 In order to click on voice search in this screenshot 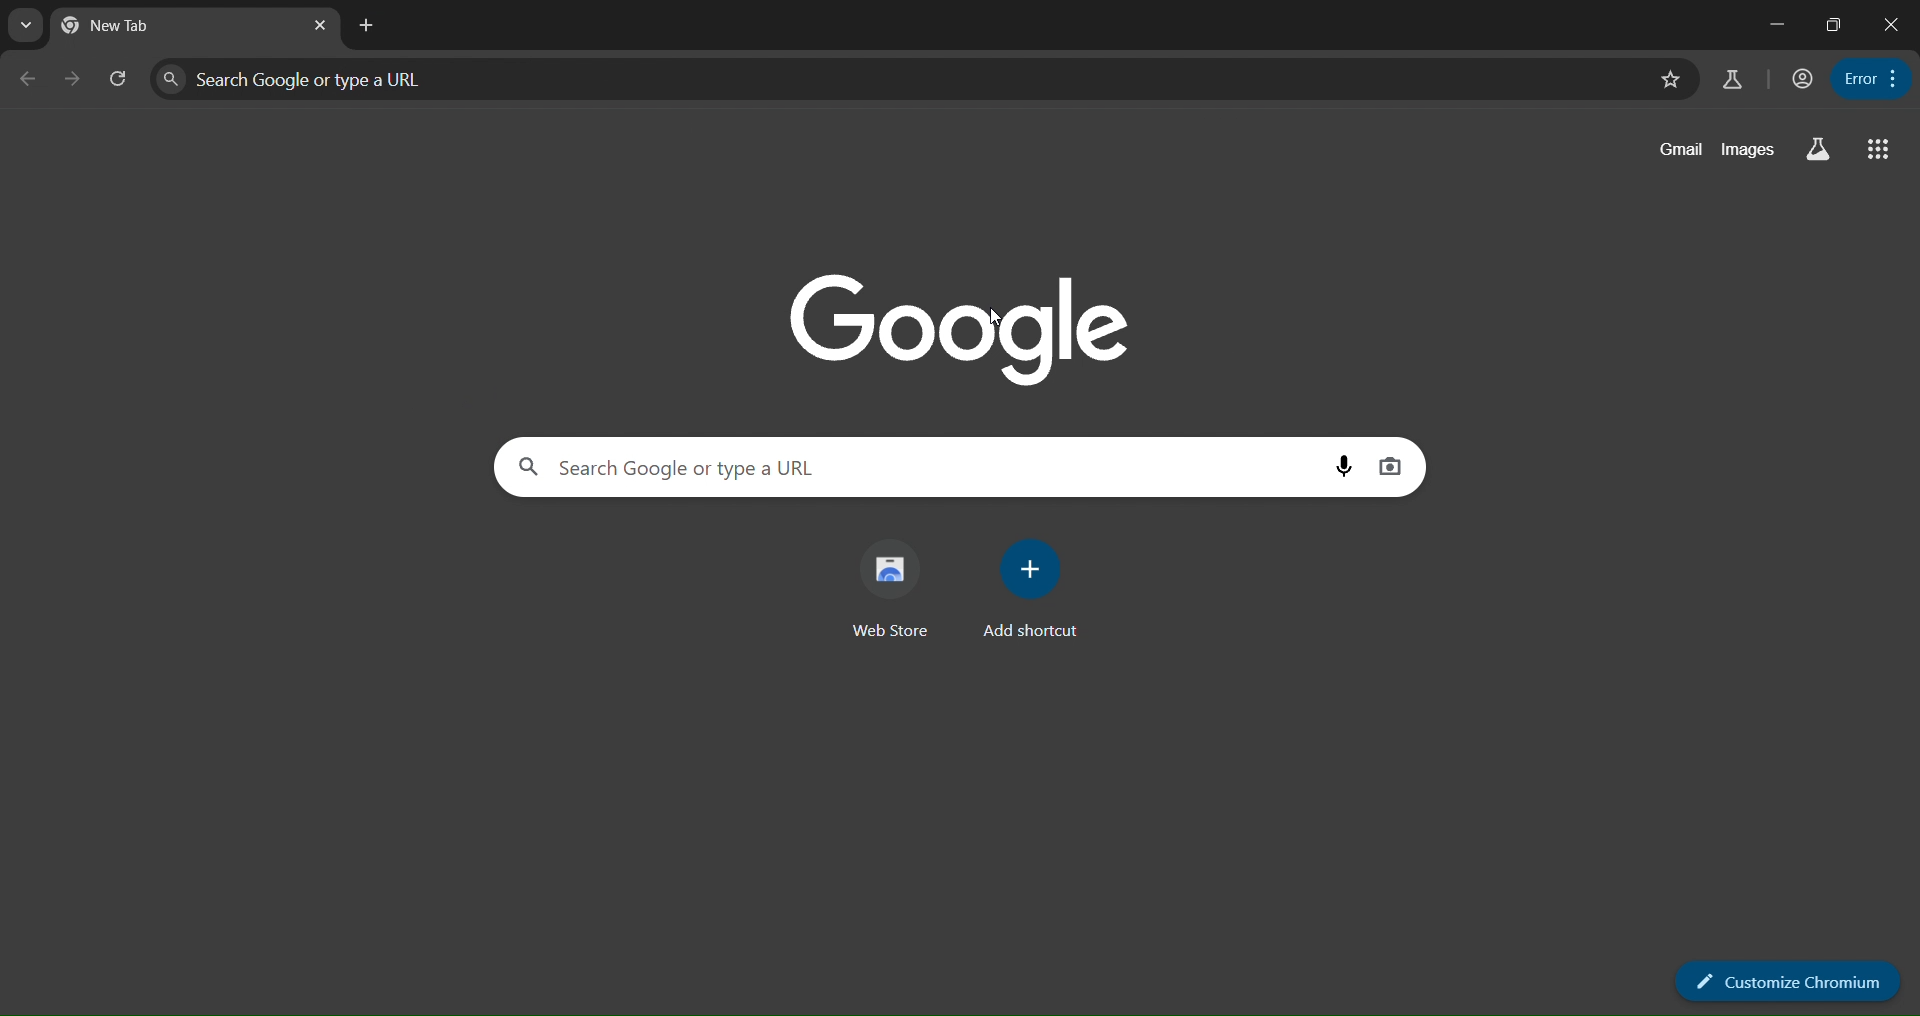, I will do `click(1339, 469)`.